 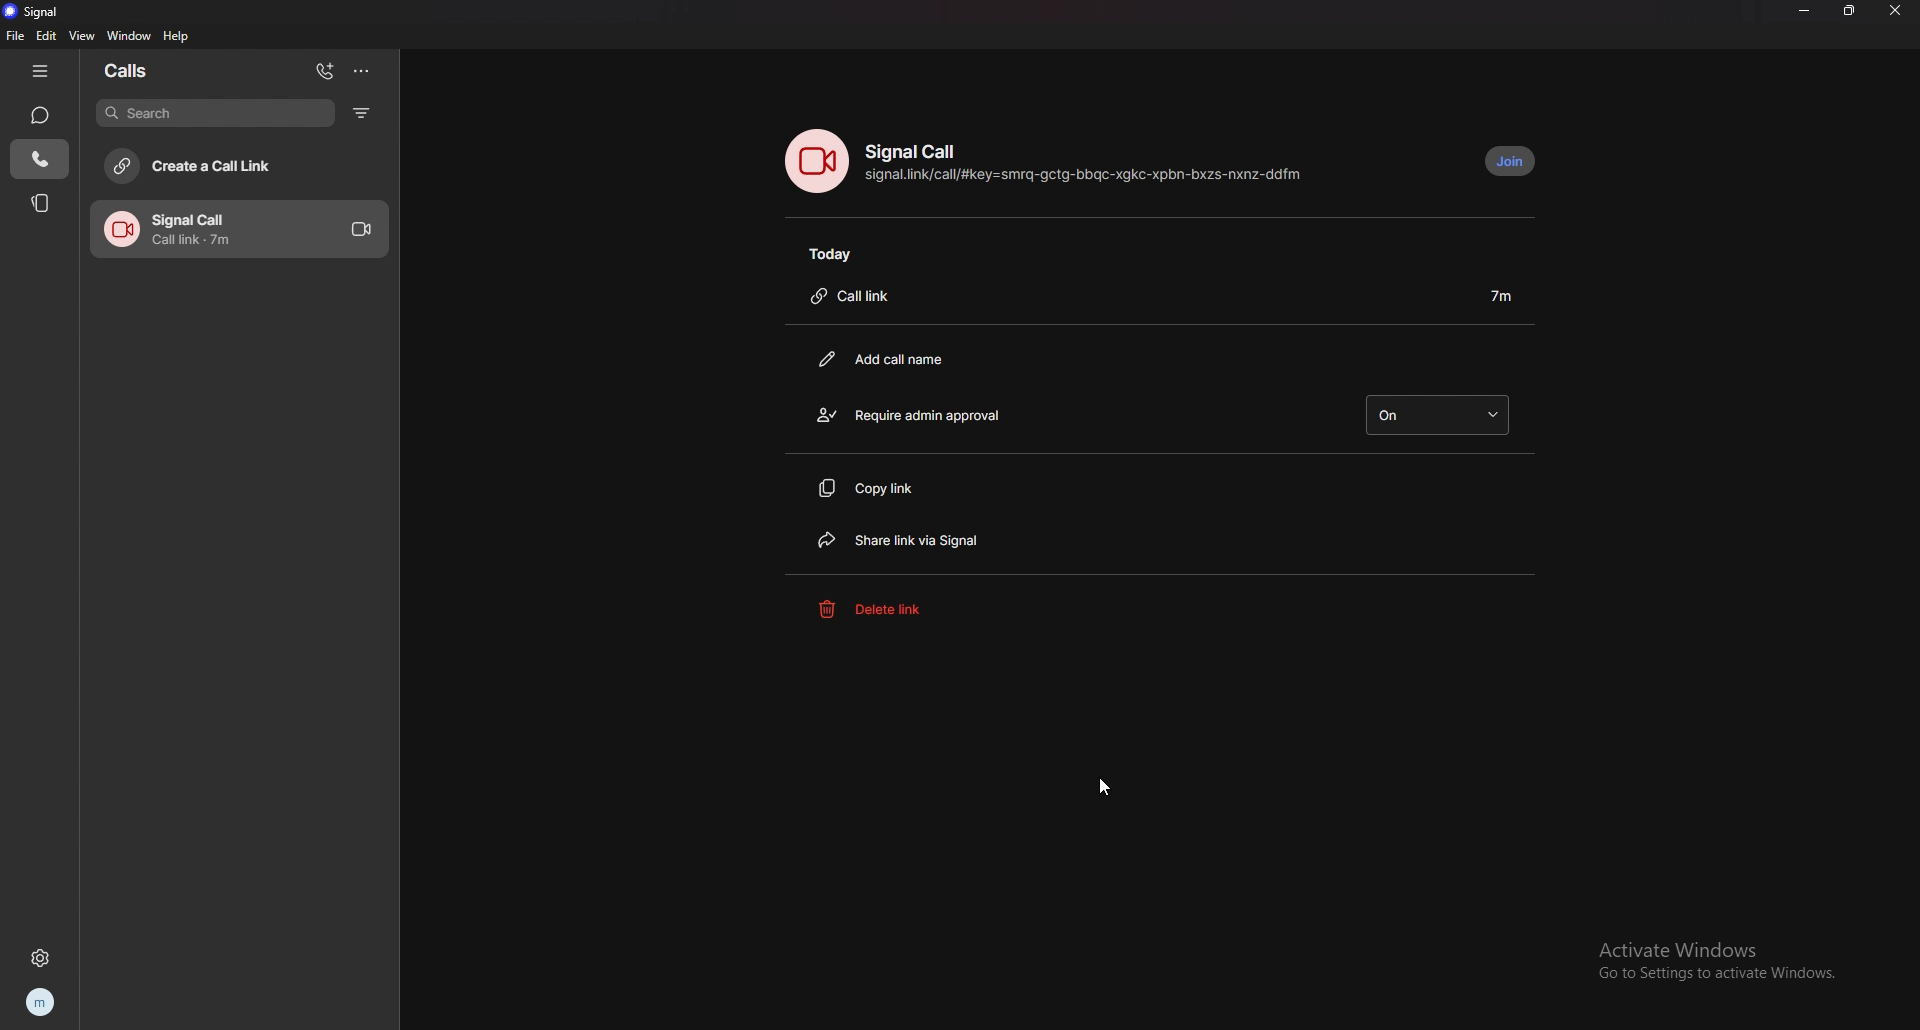 What do you see at coordinates (41, 115) in the screenshot?
I see `chats` at bounding box center [41, 115].